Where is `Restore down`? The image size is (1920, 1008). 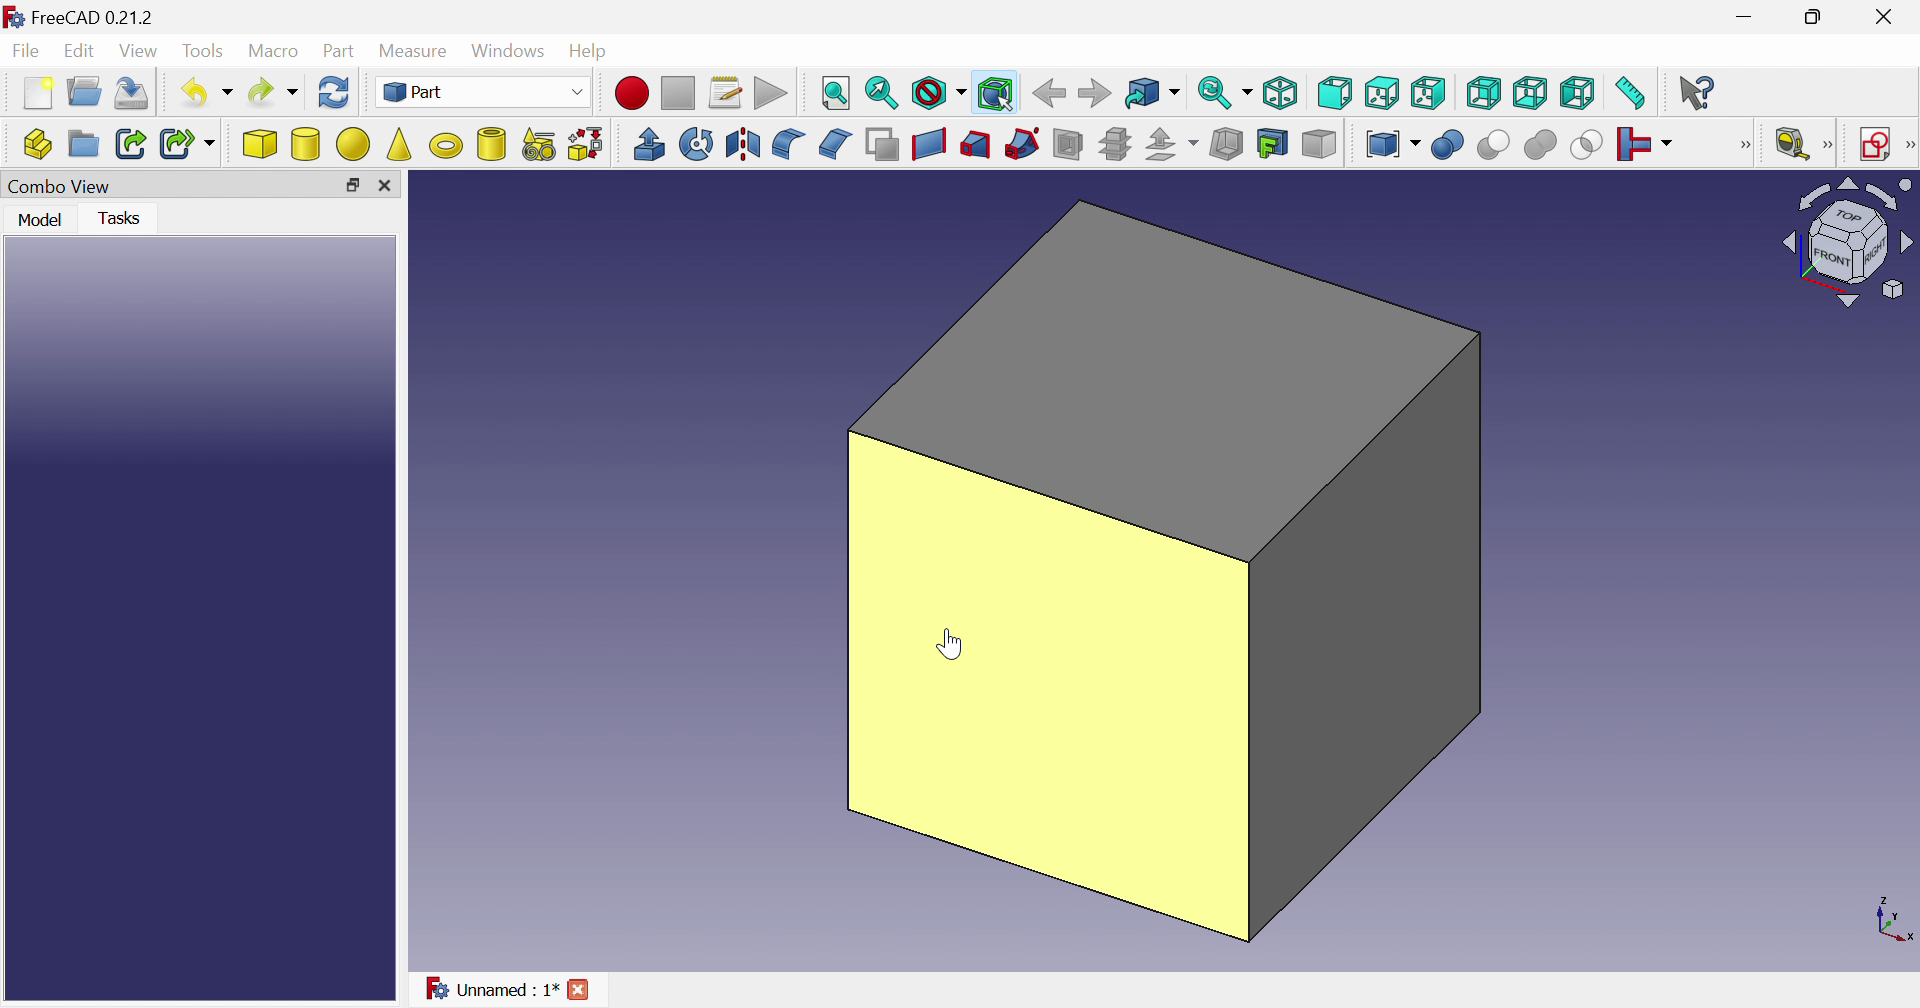
Restore down is located at coordinates (352, 189).